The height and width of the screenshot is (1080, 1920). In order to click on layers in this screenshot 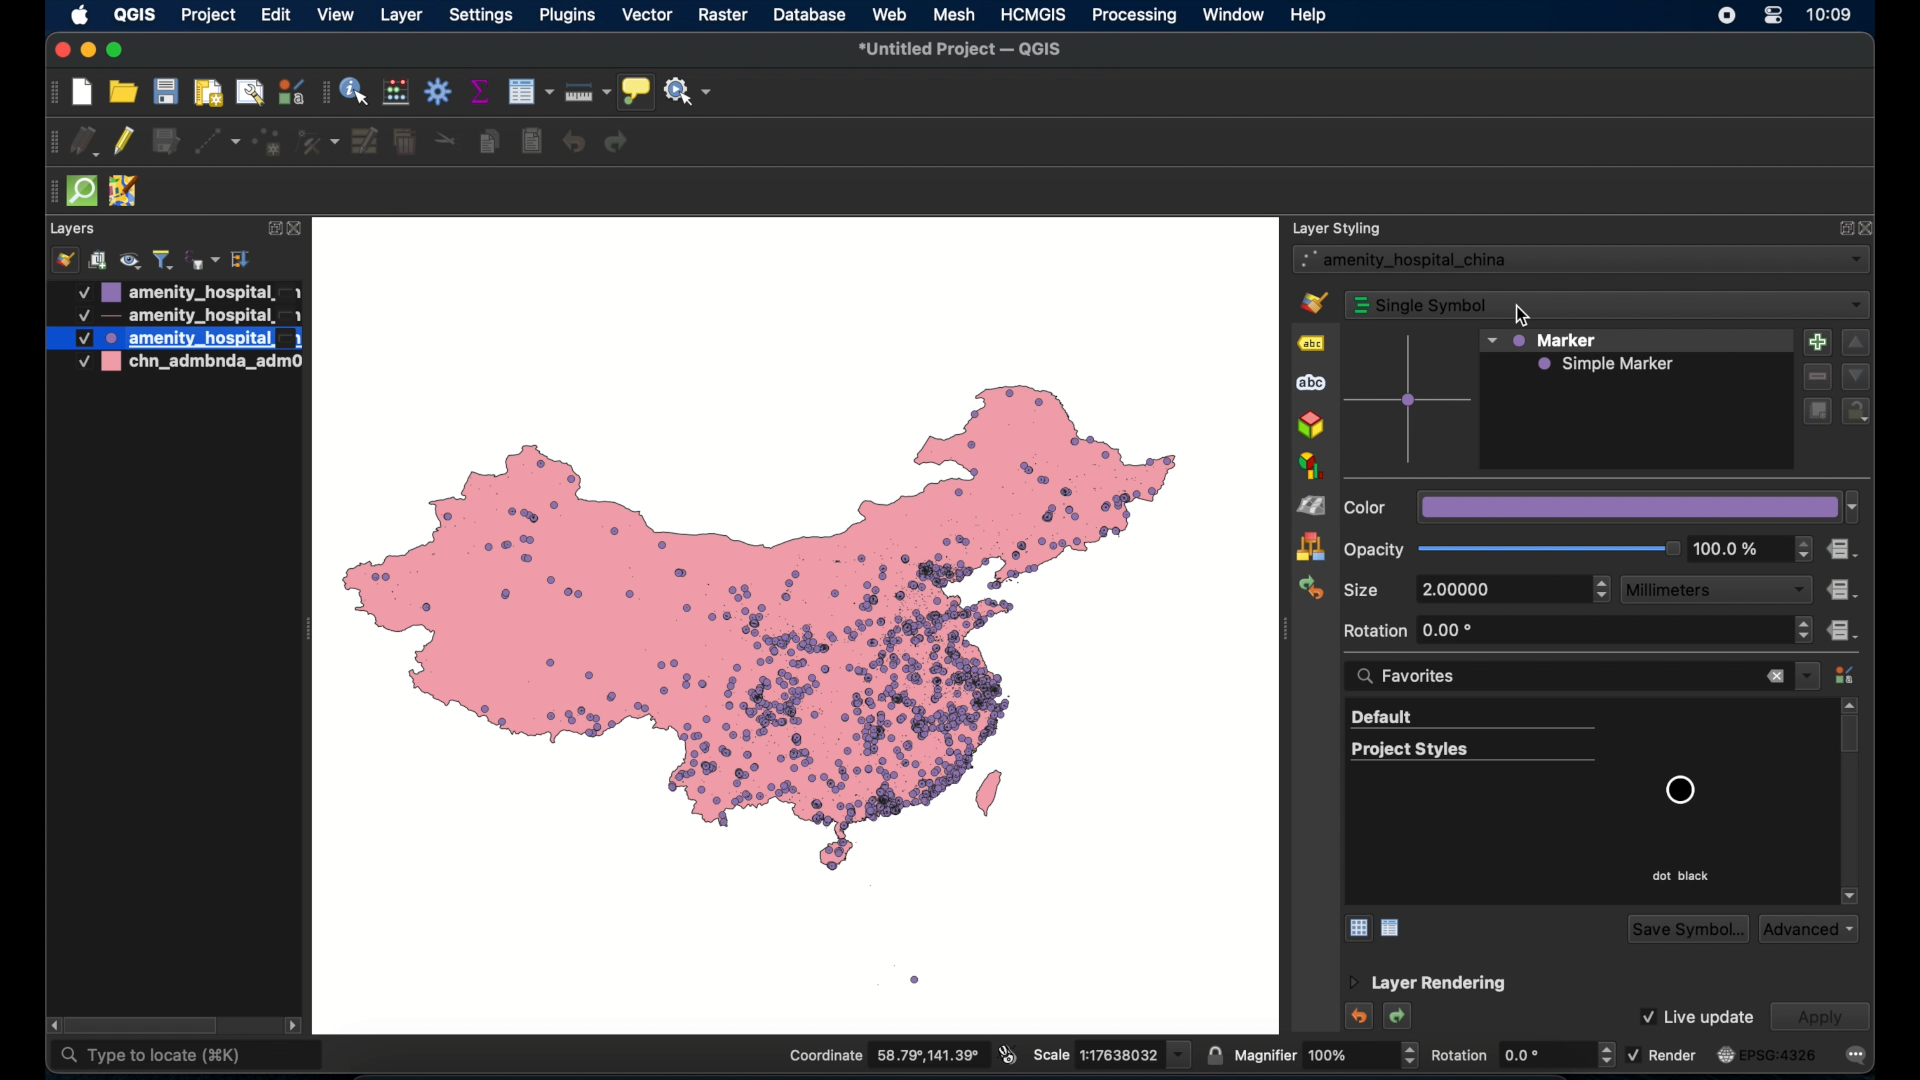, I will do `click(74, 228)`.